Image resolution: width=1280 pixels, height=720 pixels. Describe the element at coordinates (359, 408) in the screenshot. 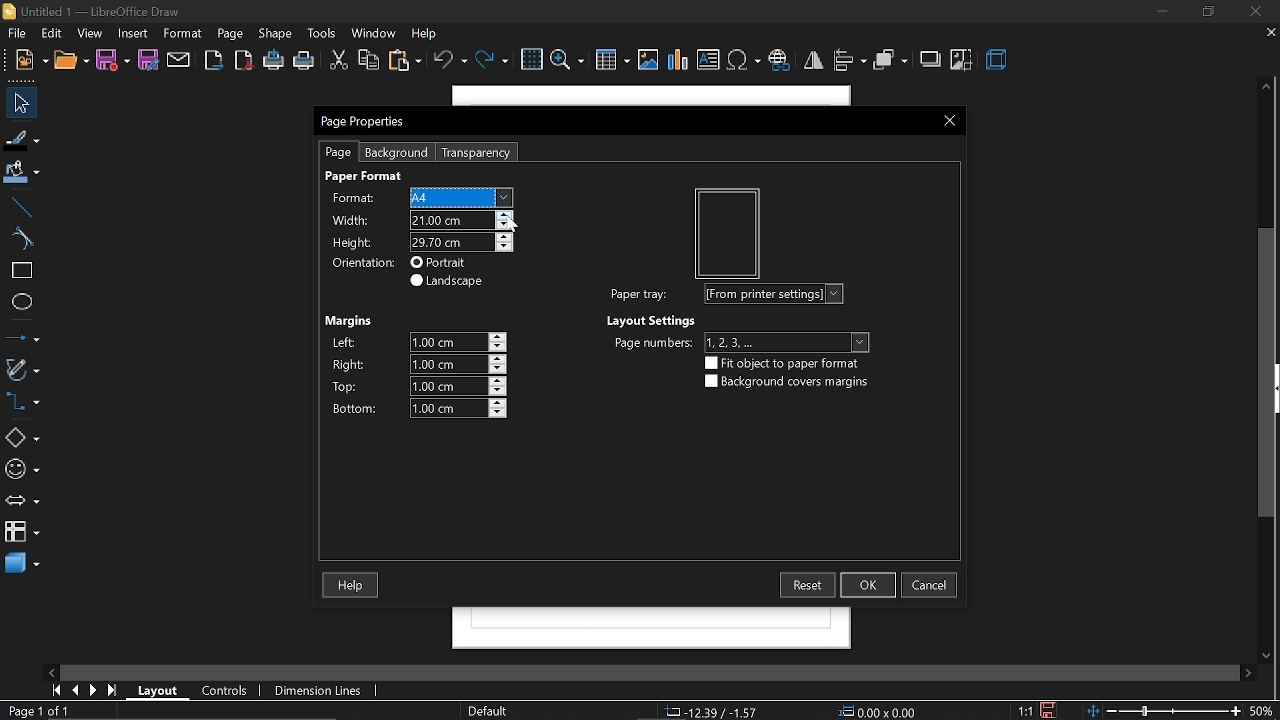

I see `bottom margin` at that location.